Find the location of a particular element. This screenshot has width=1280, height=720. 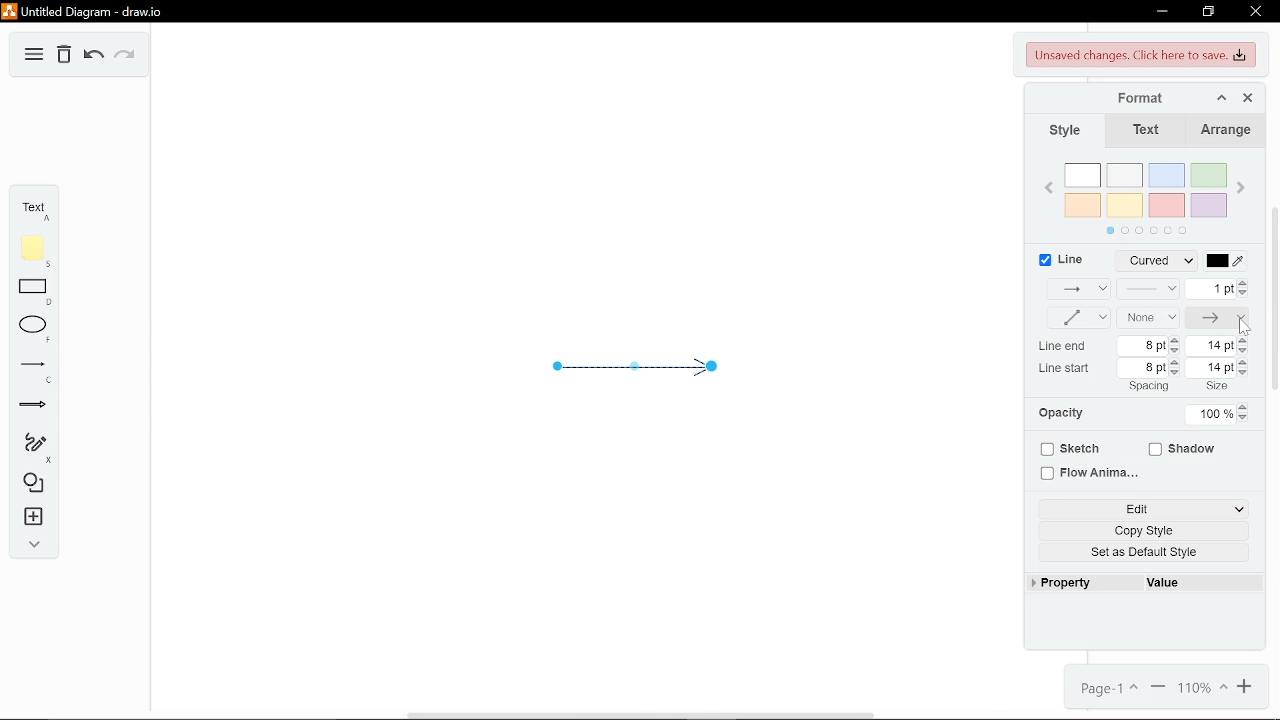

Style is located at coordinates (1070, 133).